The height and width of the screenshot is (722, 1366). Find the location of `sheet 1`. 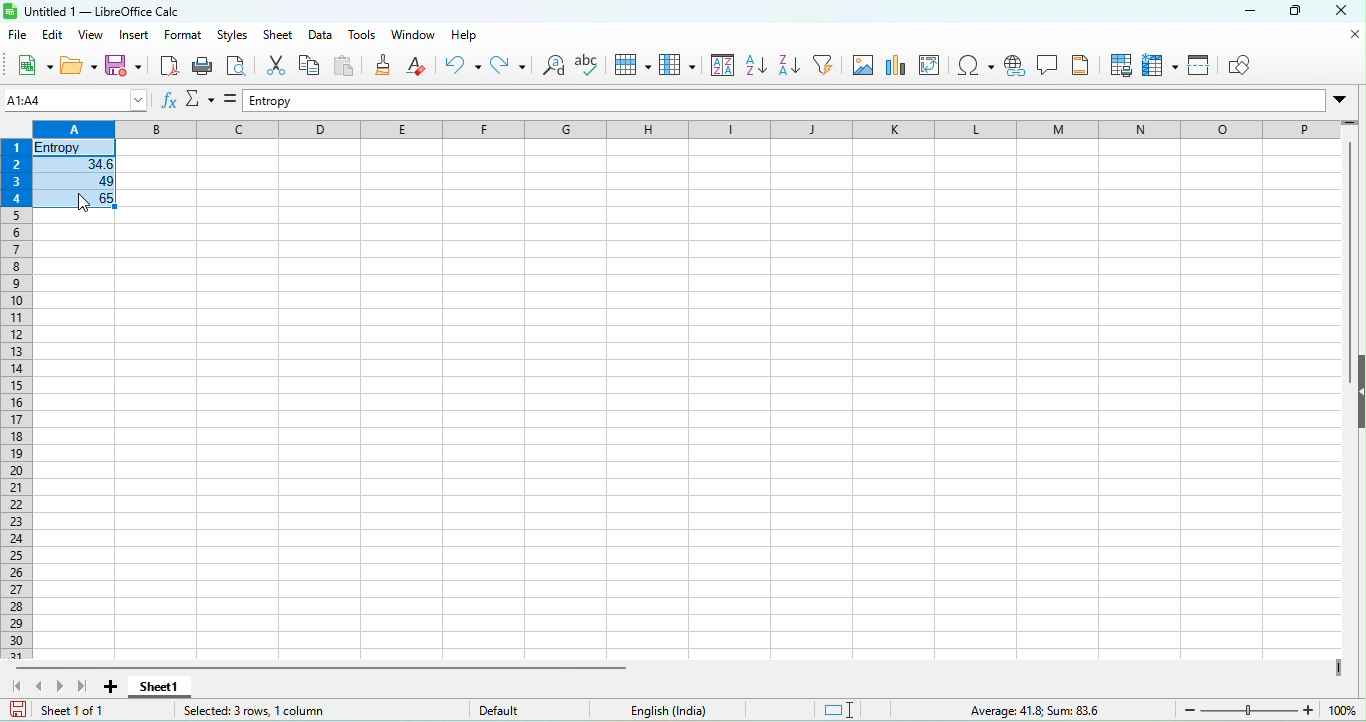

sheet 1 is located at coordinates (159, 687).